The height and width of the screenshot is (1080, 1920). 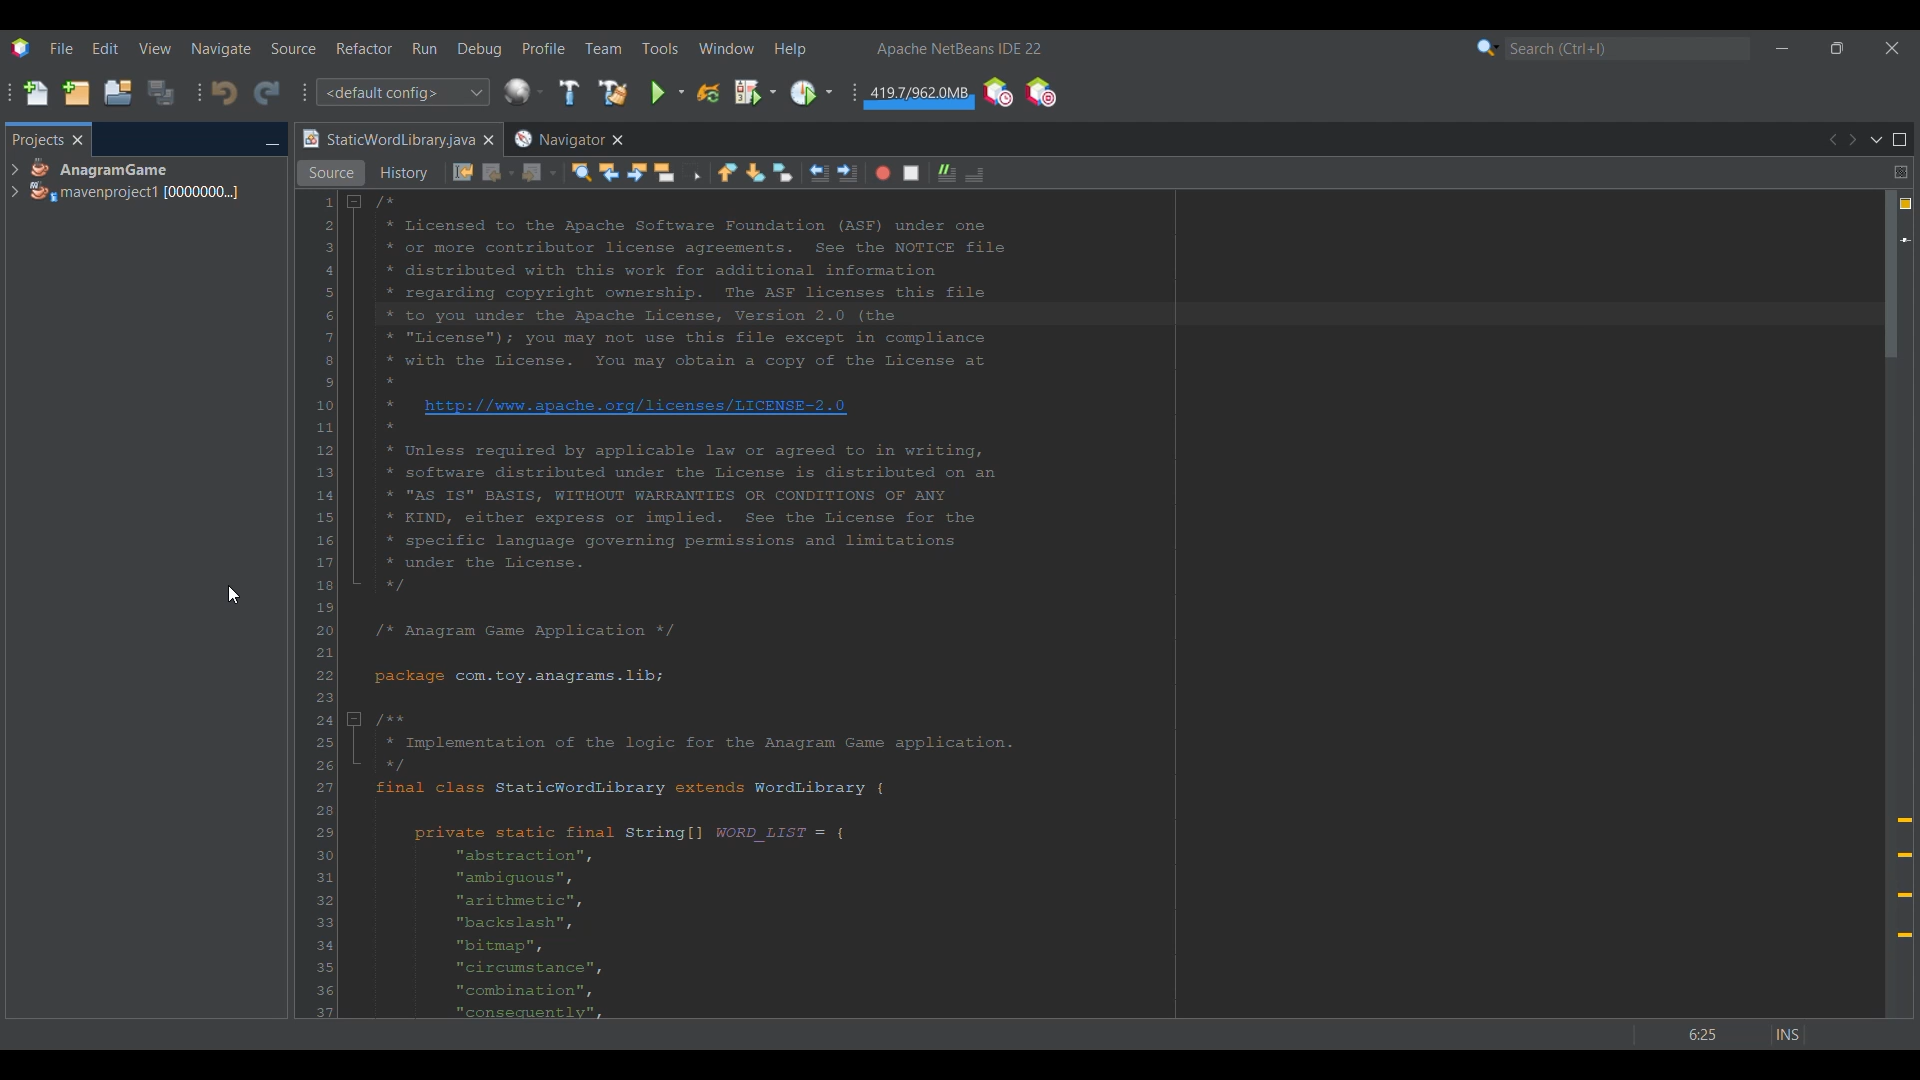 I want to click on Source menu, so click(x=294, y=48).